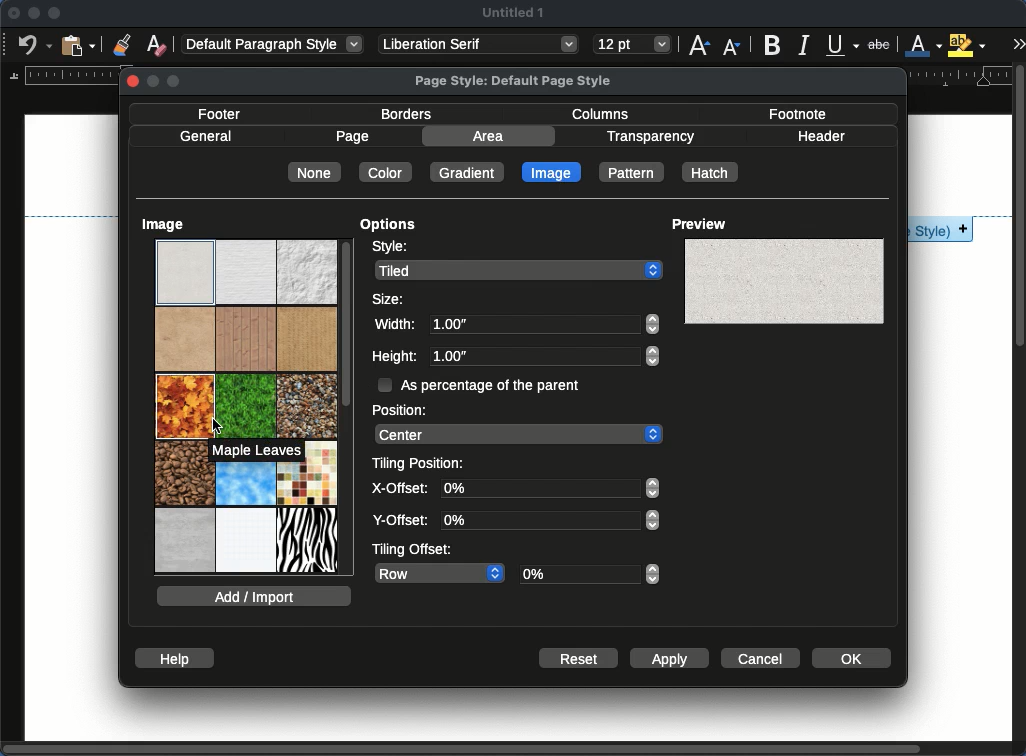 This screenshot has width=1026, height=756. What do you see at coordinates (206, 137) in the screenshot?
I see `general` at bounding box center [206, 137].